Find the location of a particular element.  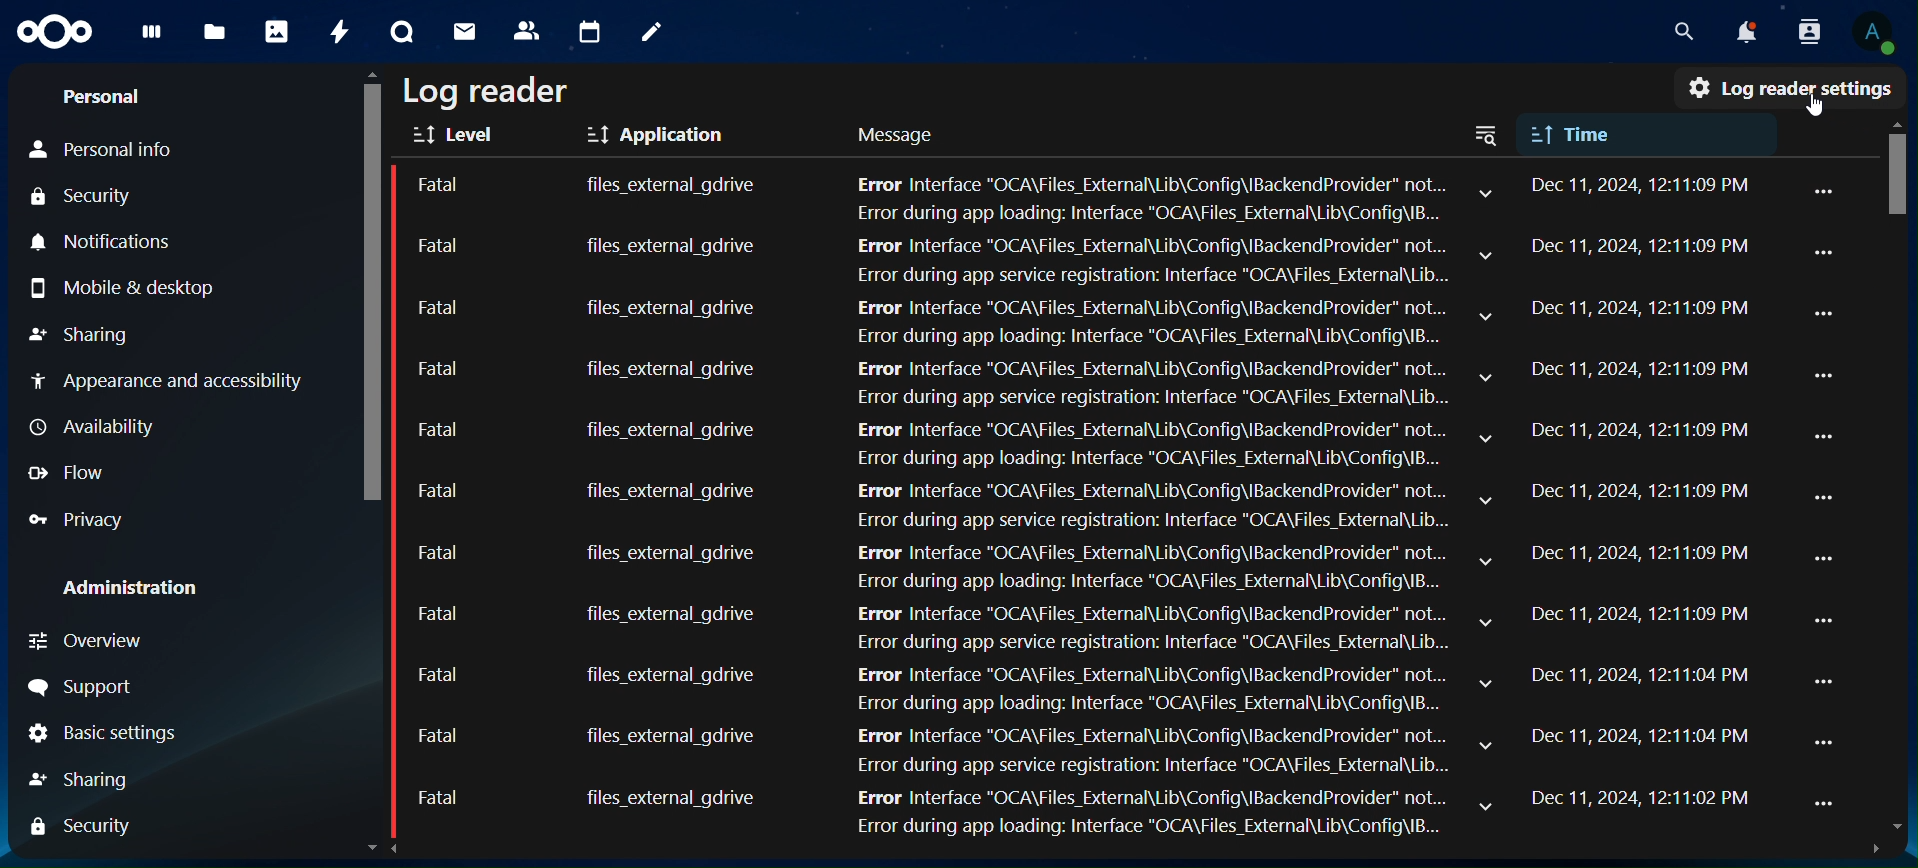

files is located at coordinates (213, 32).